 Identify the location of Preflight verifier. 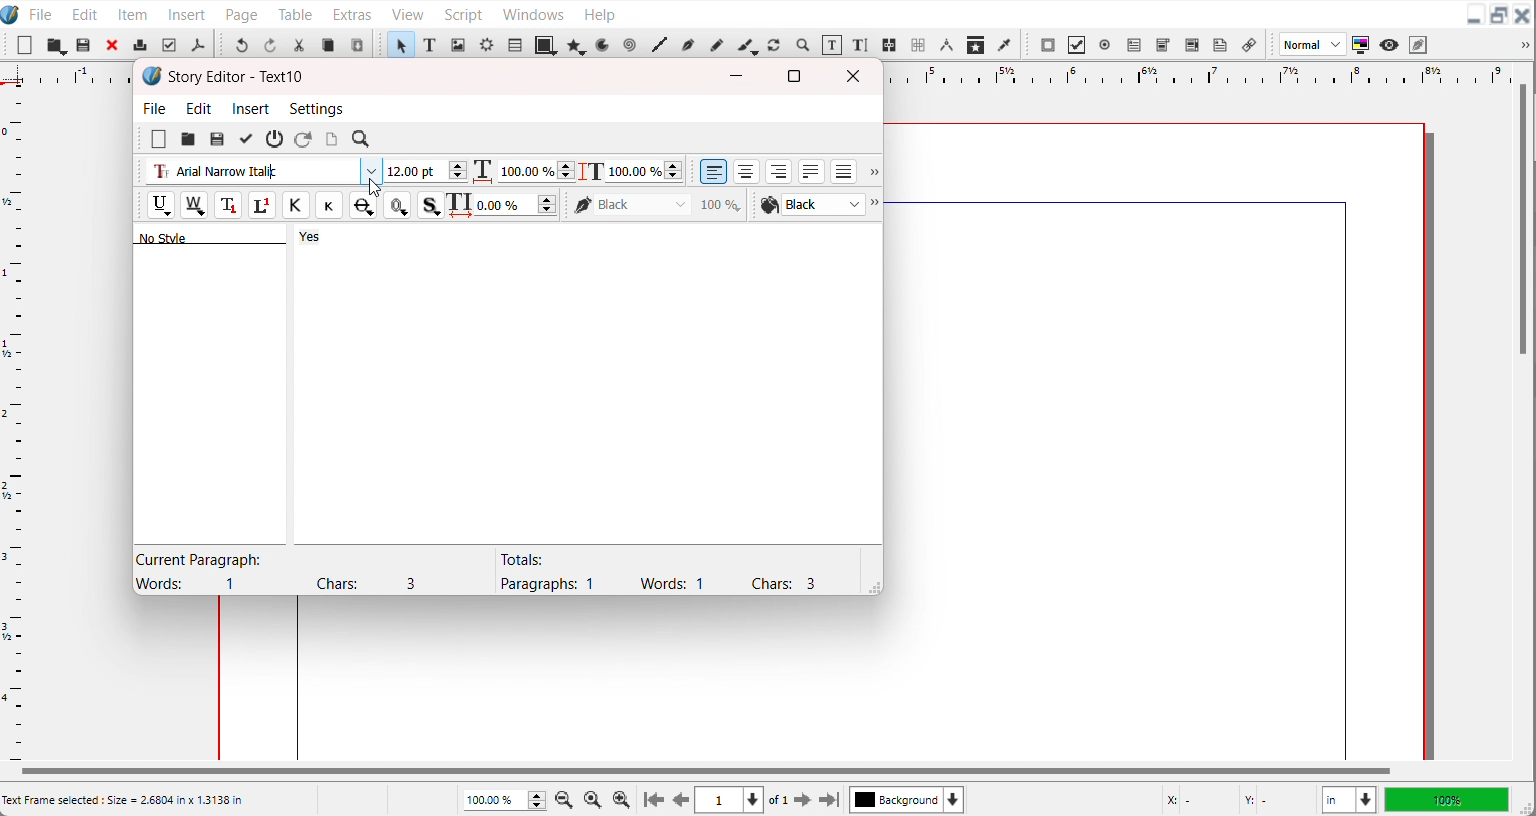
(168, 45).